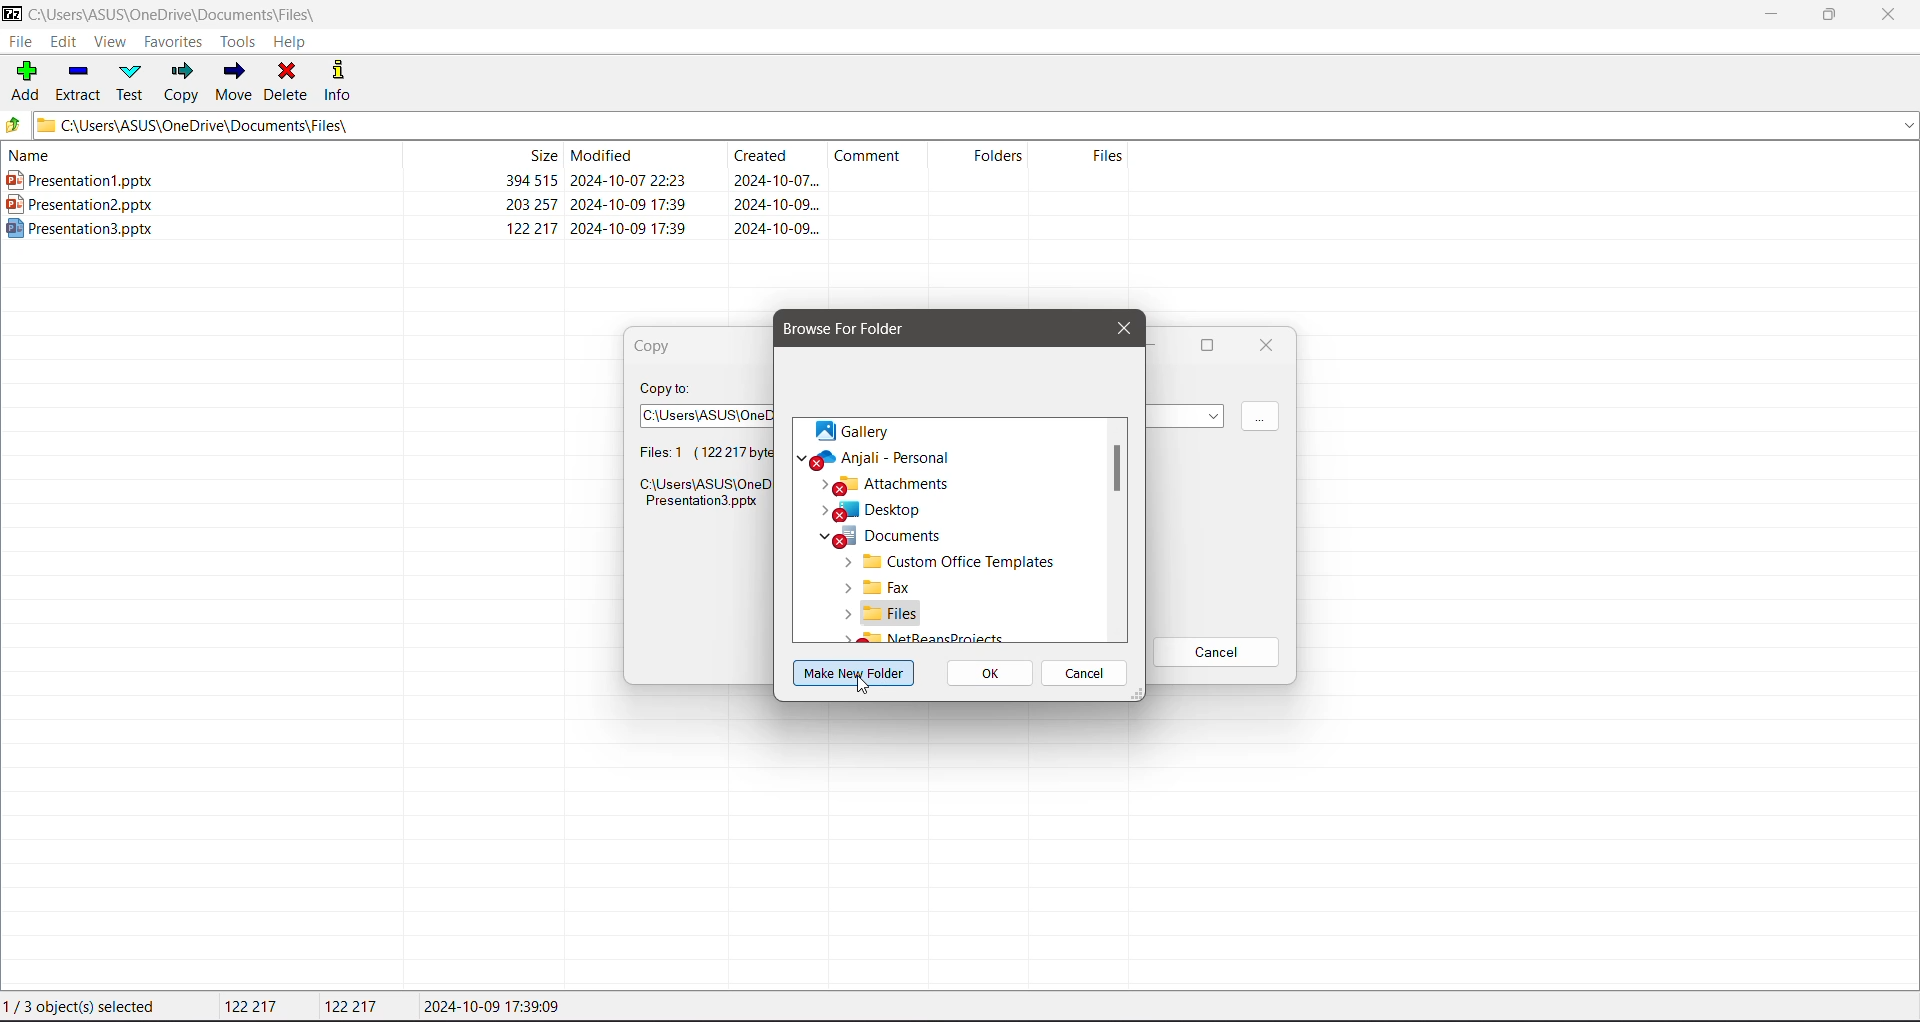 The image size is (1920, 1022). What do you see at coordinates (951, 560) in the screenshot?
I see `| Custom Office Template` at bounding box center [951, 560].